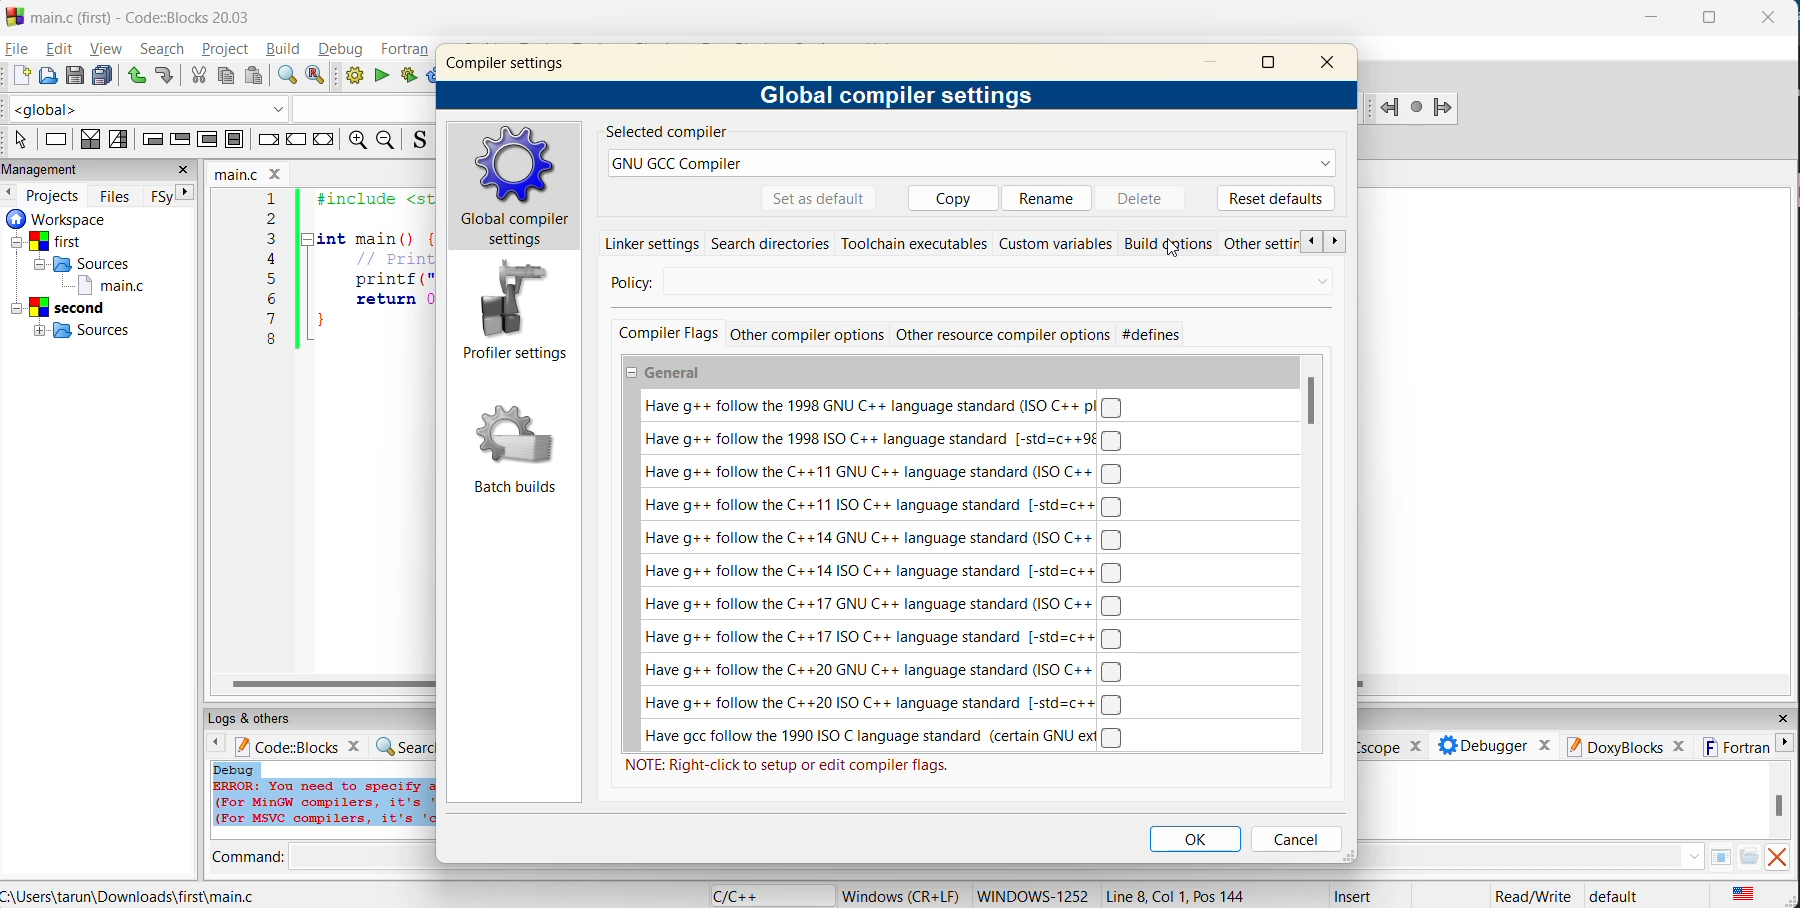  I want to click on new, so click(17, 76).